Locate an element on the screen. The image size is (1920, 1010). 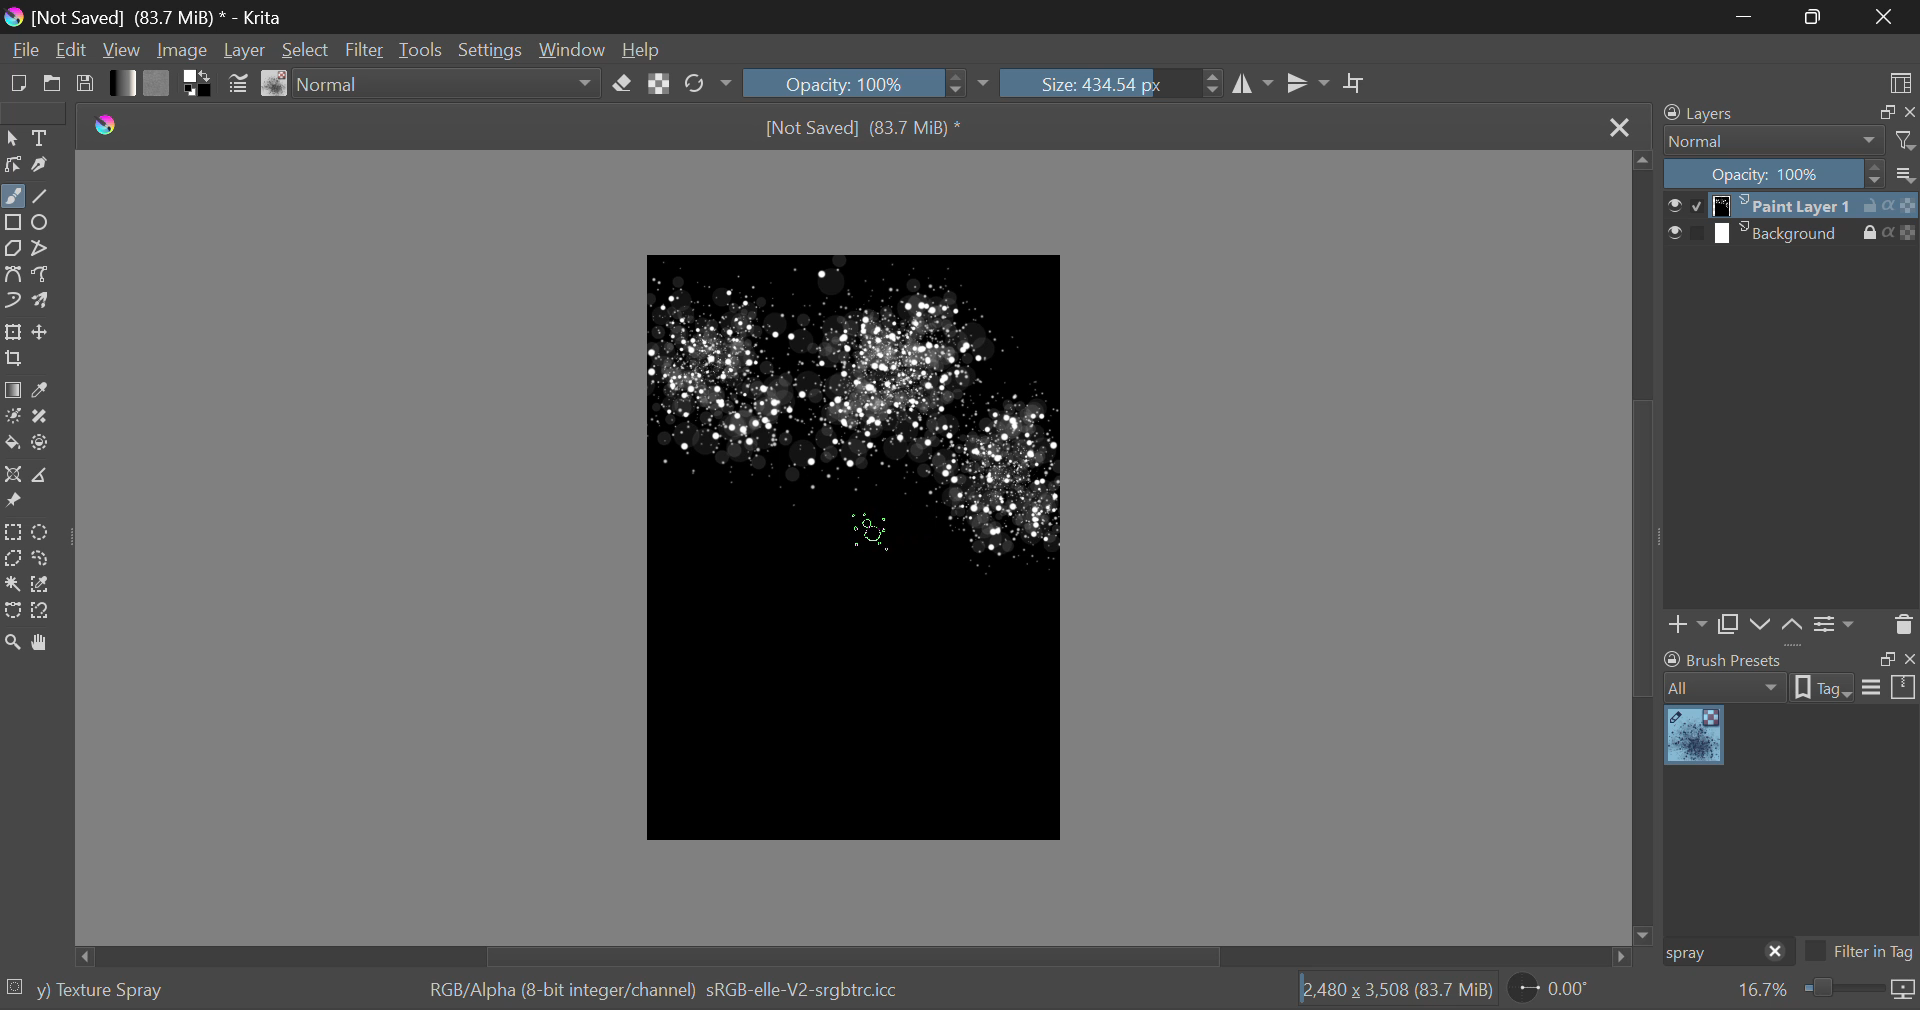
Brush Size is located at coordinates (1111, 83).